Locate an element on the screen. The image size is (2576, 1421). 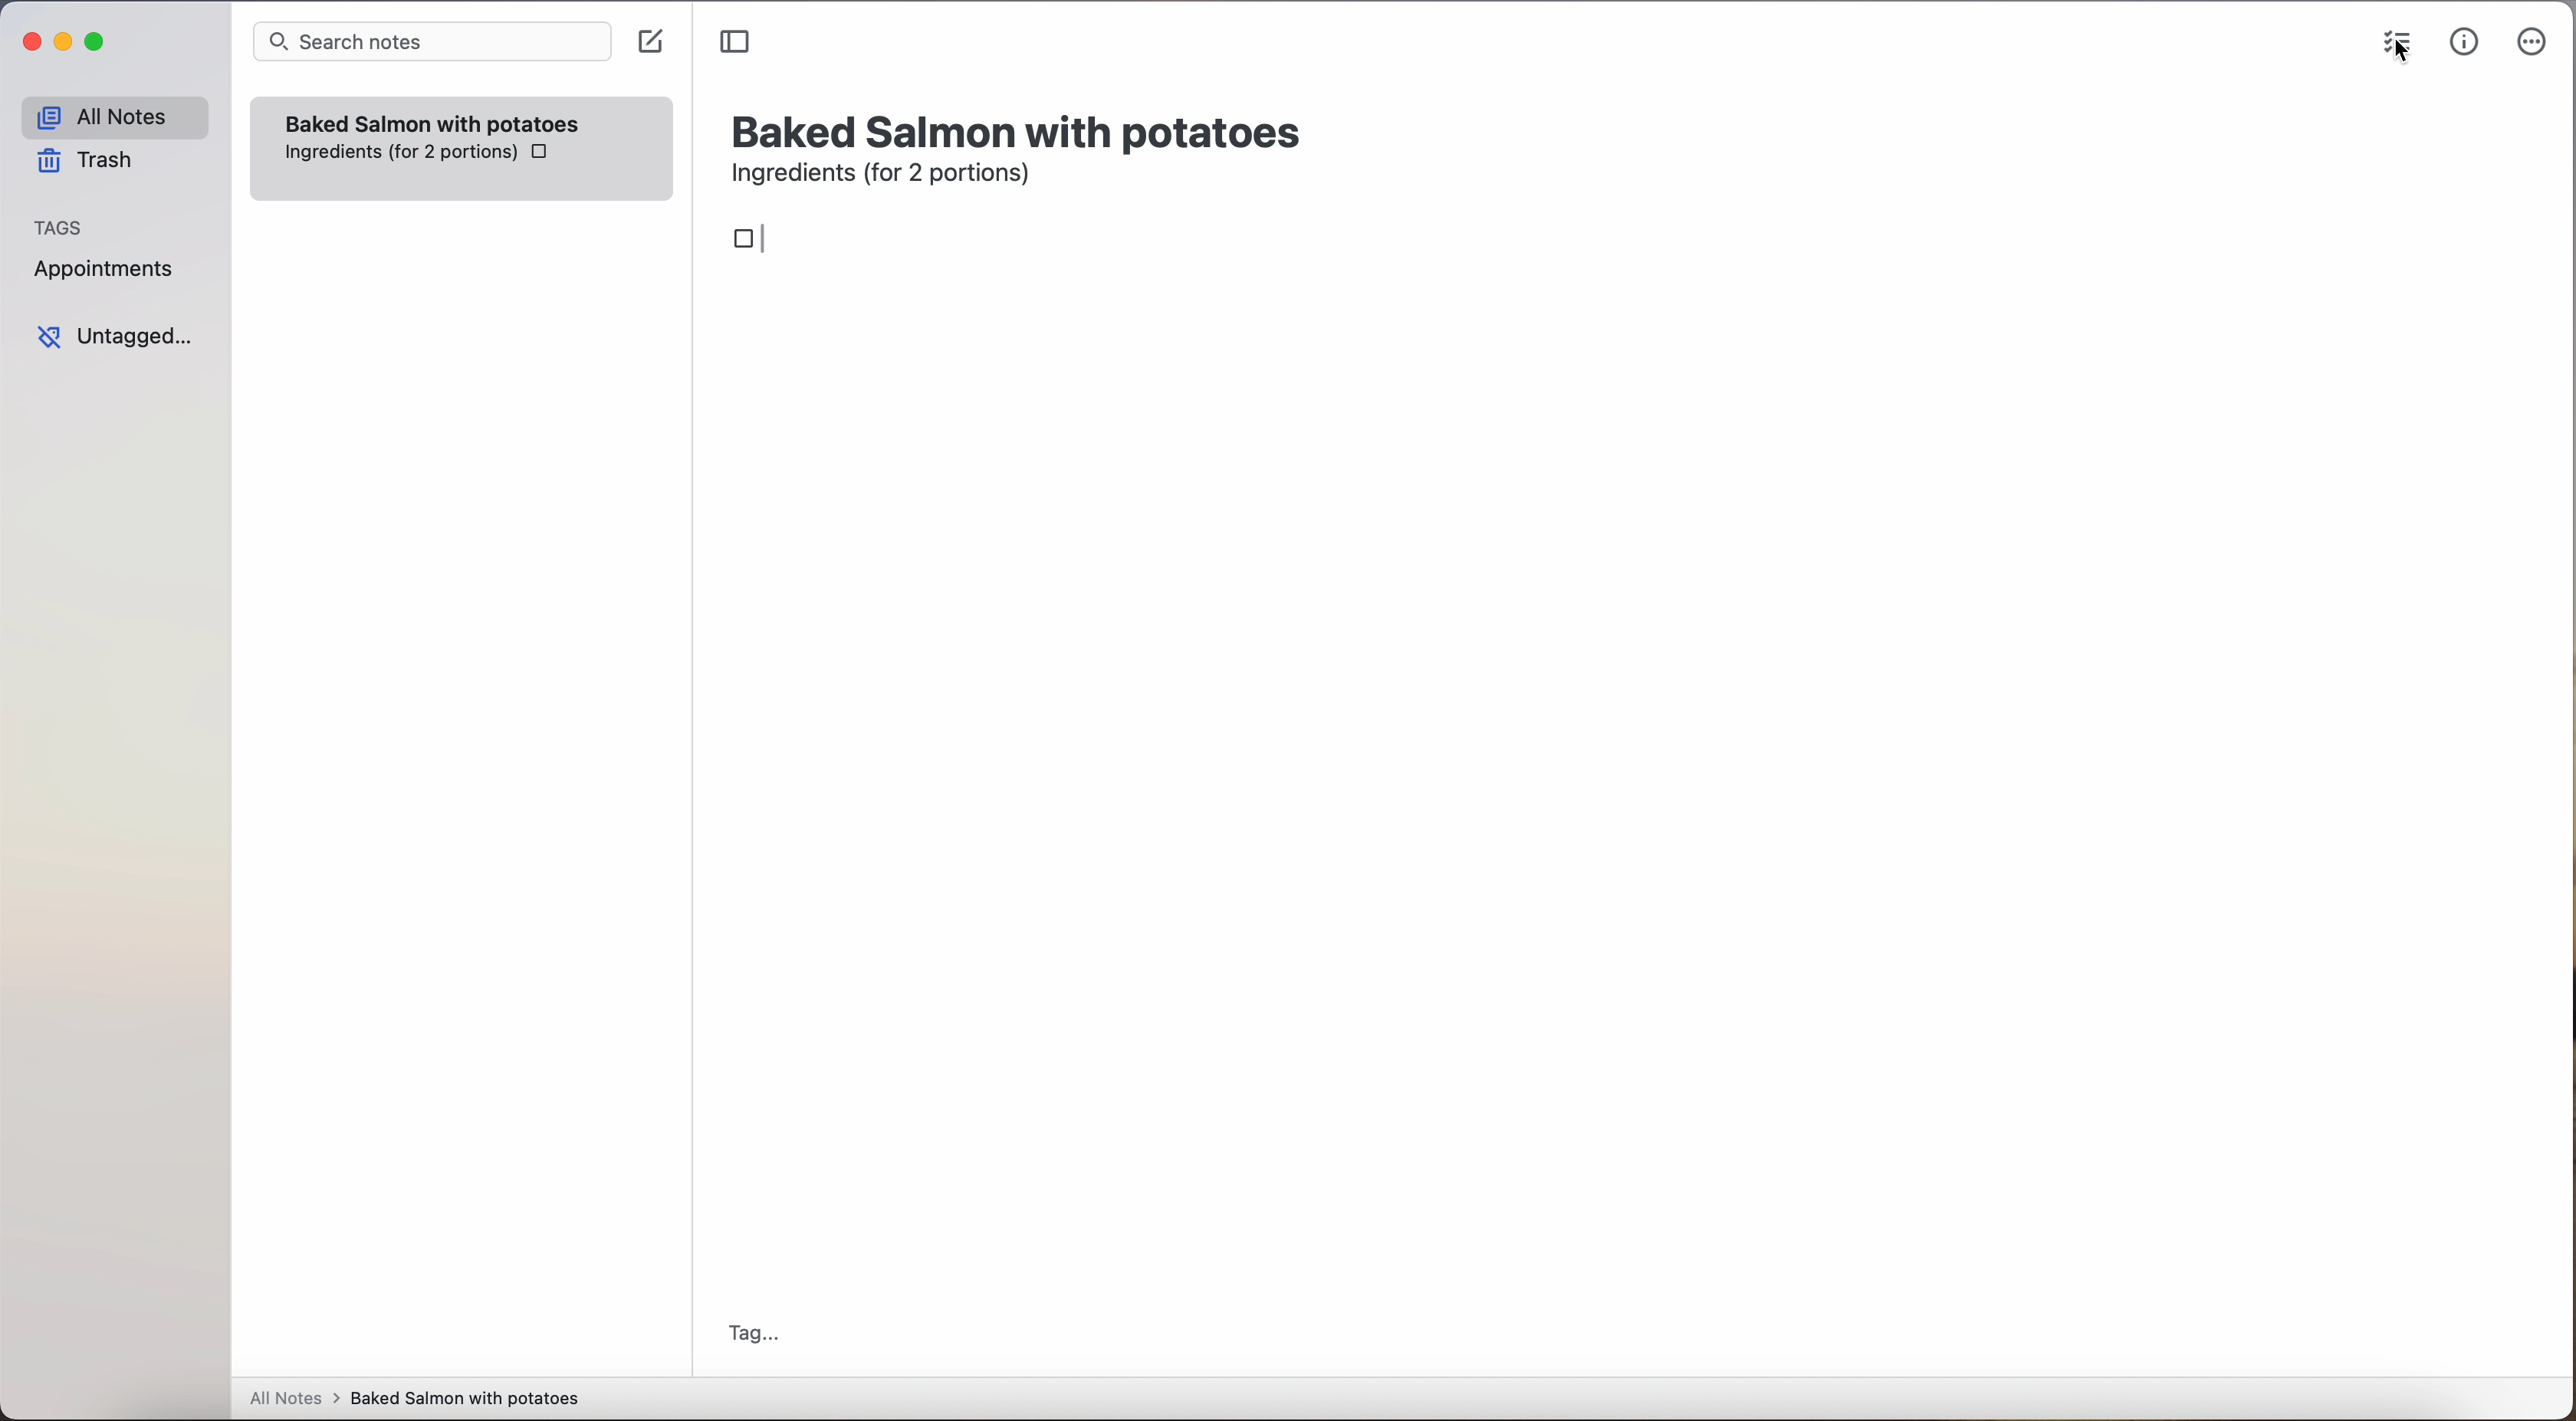
Baked Salmon with potatoes is located at coordinates (433, 120).